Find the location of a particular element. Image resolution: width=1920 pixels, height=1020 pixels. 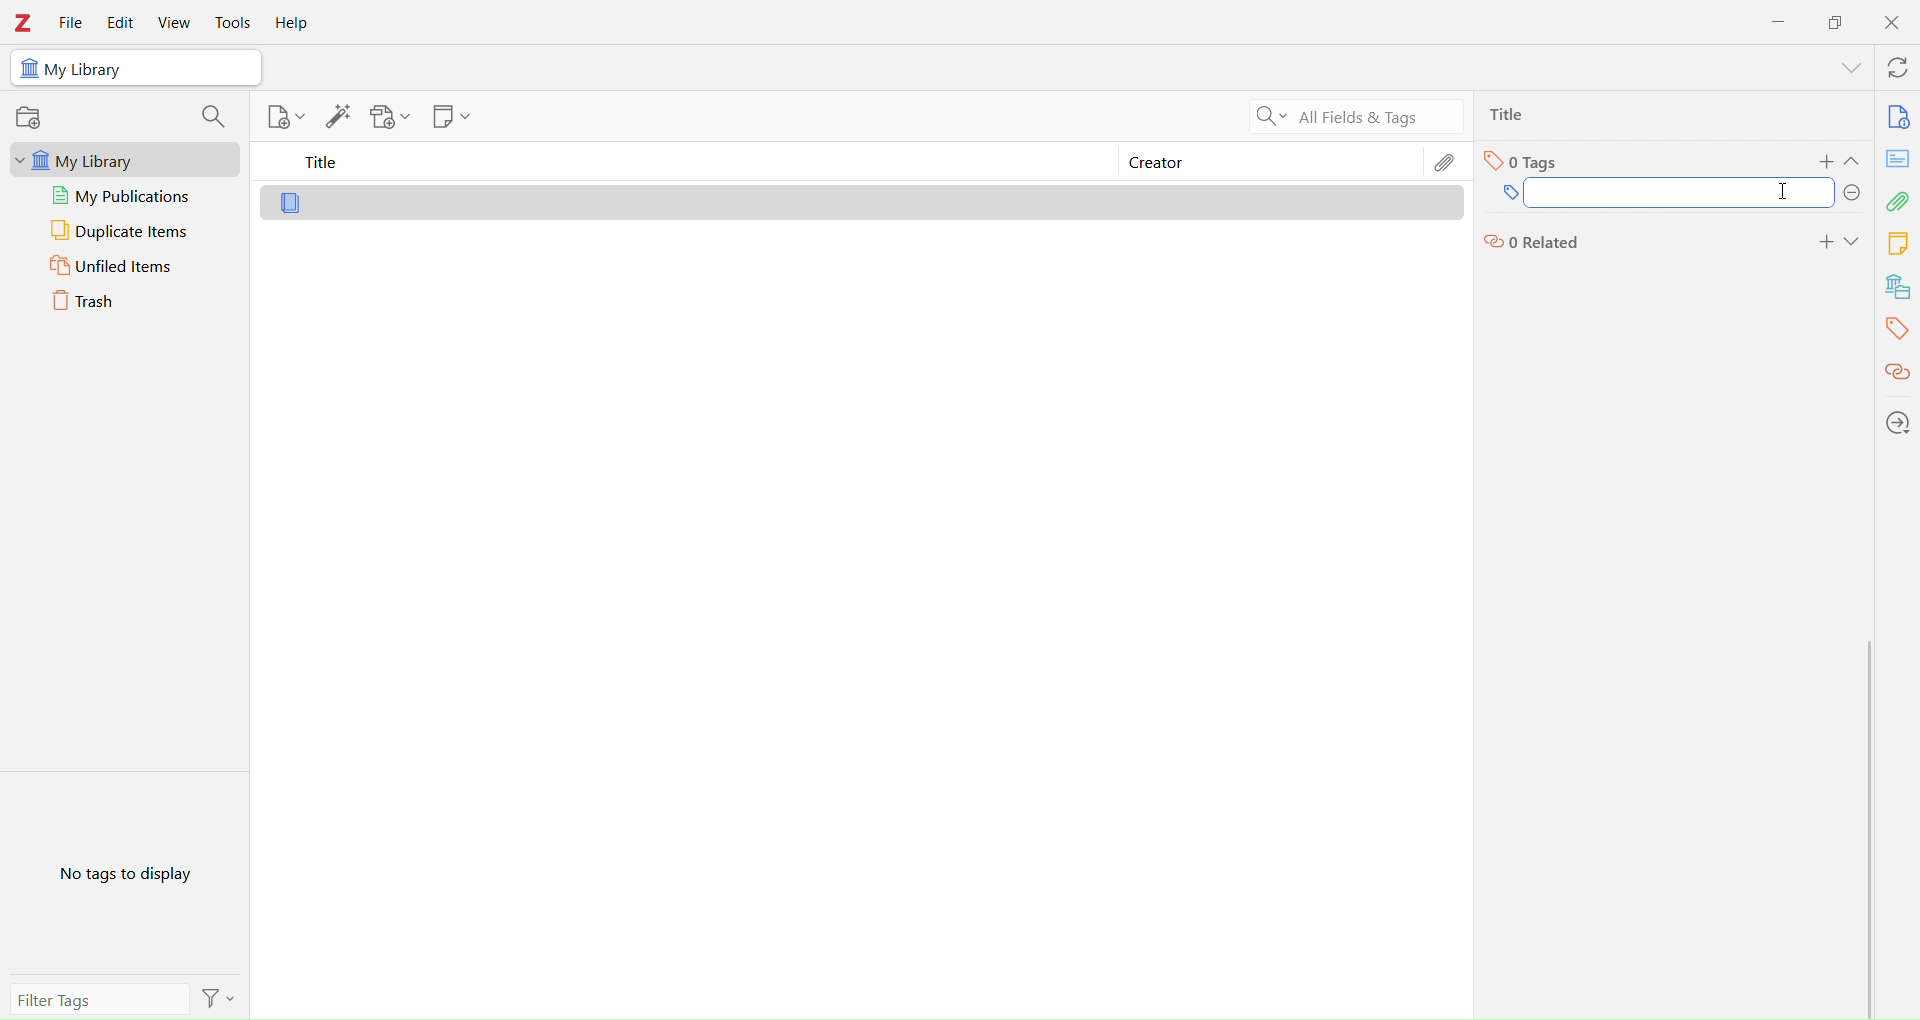

All Filters & Tags is located at coordinates (1352, 119).